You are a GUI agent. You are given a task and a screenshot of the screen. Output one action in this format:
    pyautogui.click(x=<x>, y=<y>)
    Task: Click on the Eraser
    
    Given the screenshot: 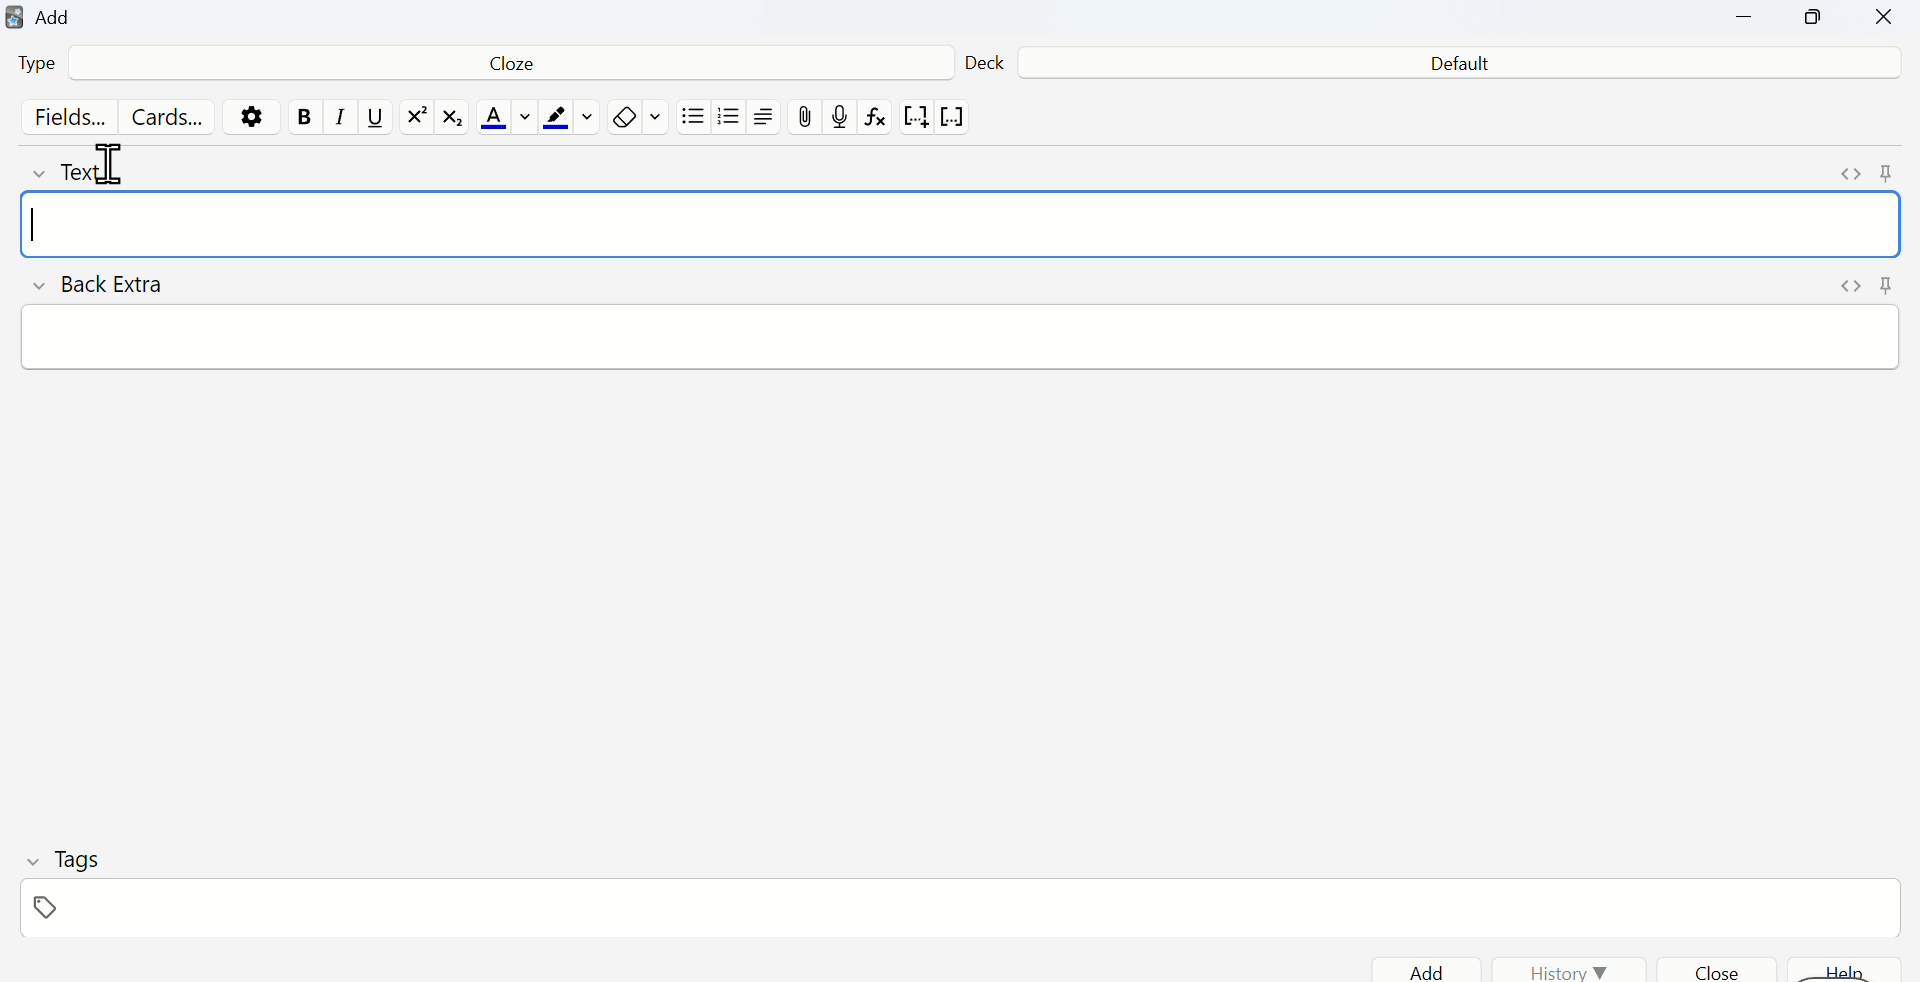 What is the action you would take?
    pyautogui.click(x=638, y=118)
    